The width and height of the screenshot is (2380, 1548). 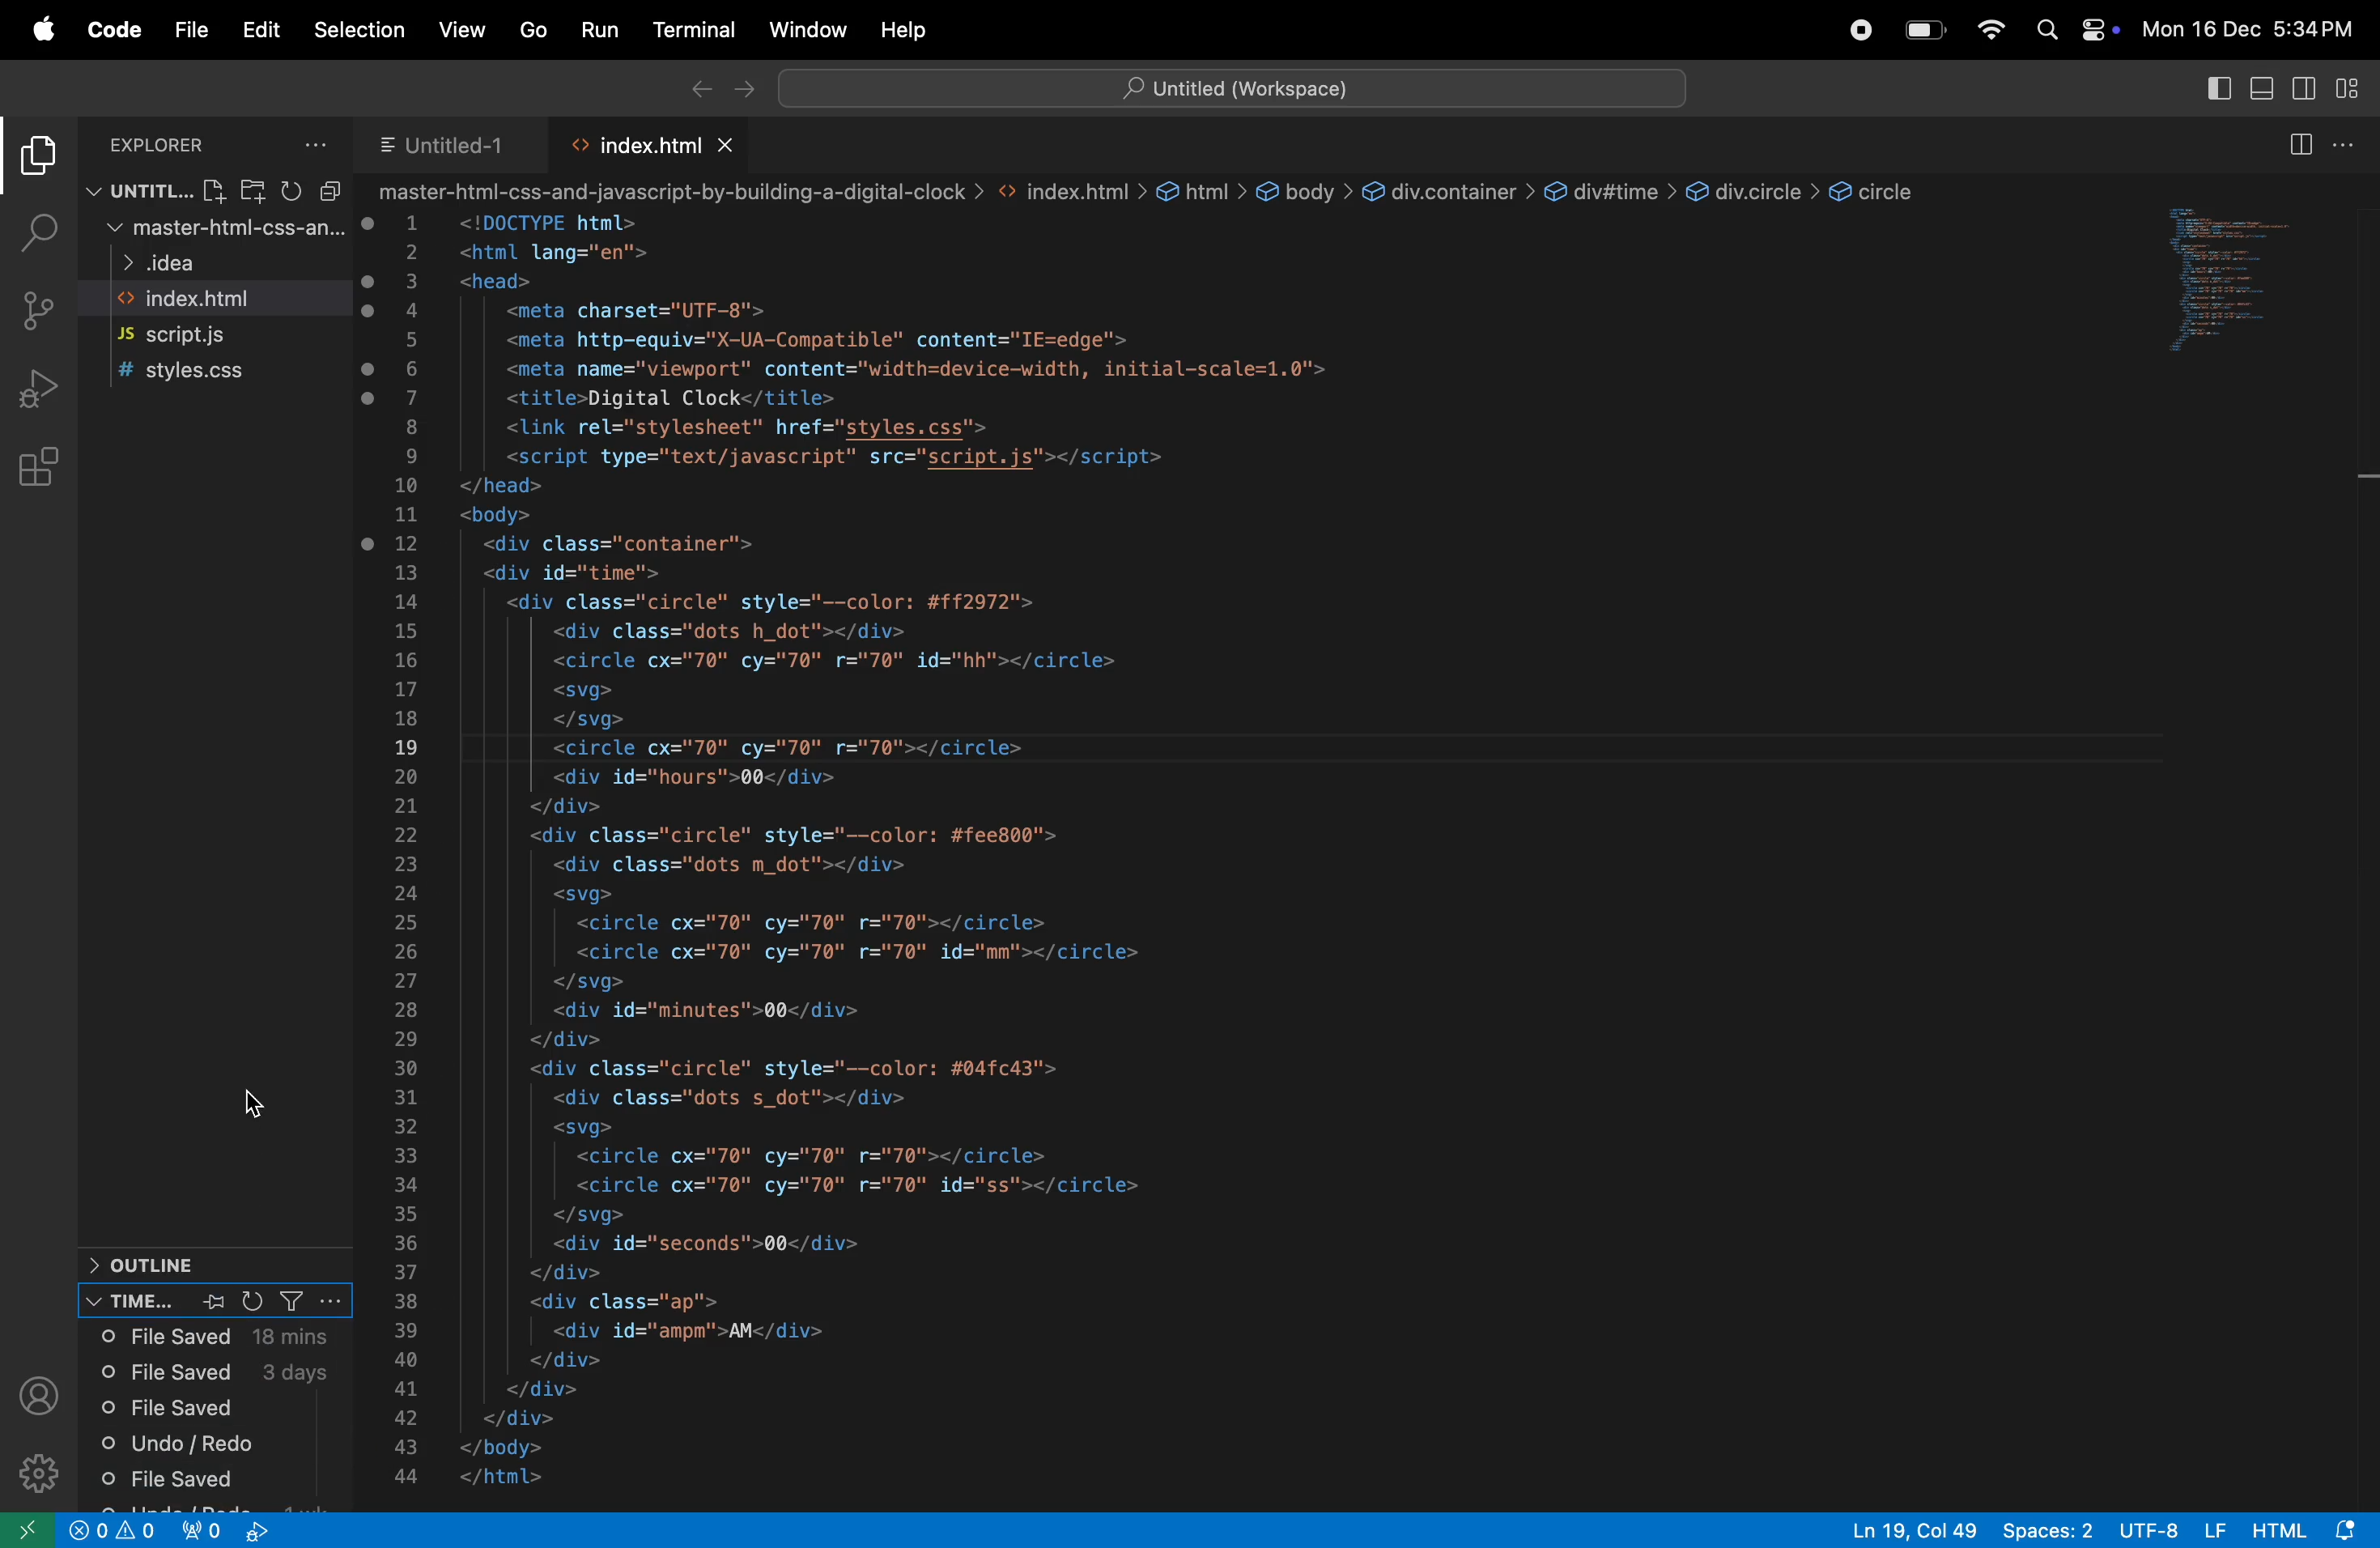 What do you see at coordinates (41, 1394) in the screenshot?
I see `profile` at bounding box center [41, 1394].